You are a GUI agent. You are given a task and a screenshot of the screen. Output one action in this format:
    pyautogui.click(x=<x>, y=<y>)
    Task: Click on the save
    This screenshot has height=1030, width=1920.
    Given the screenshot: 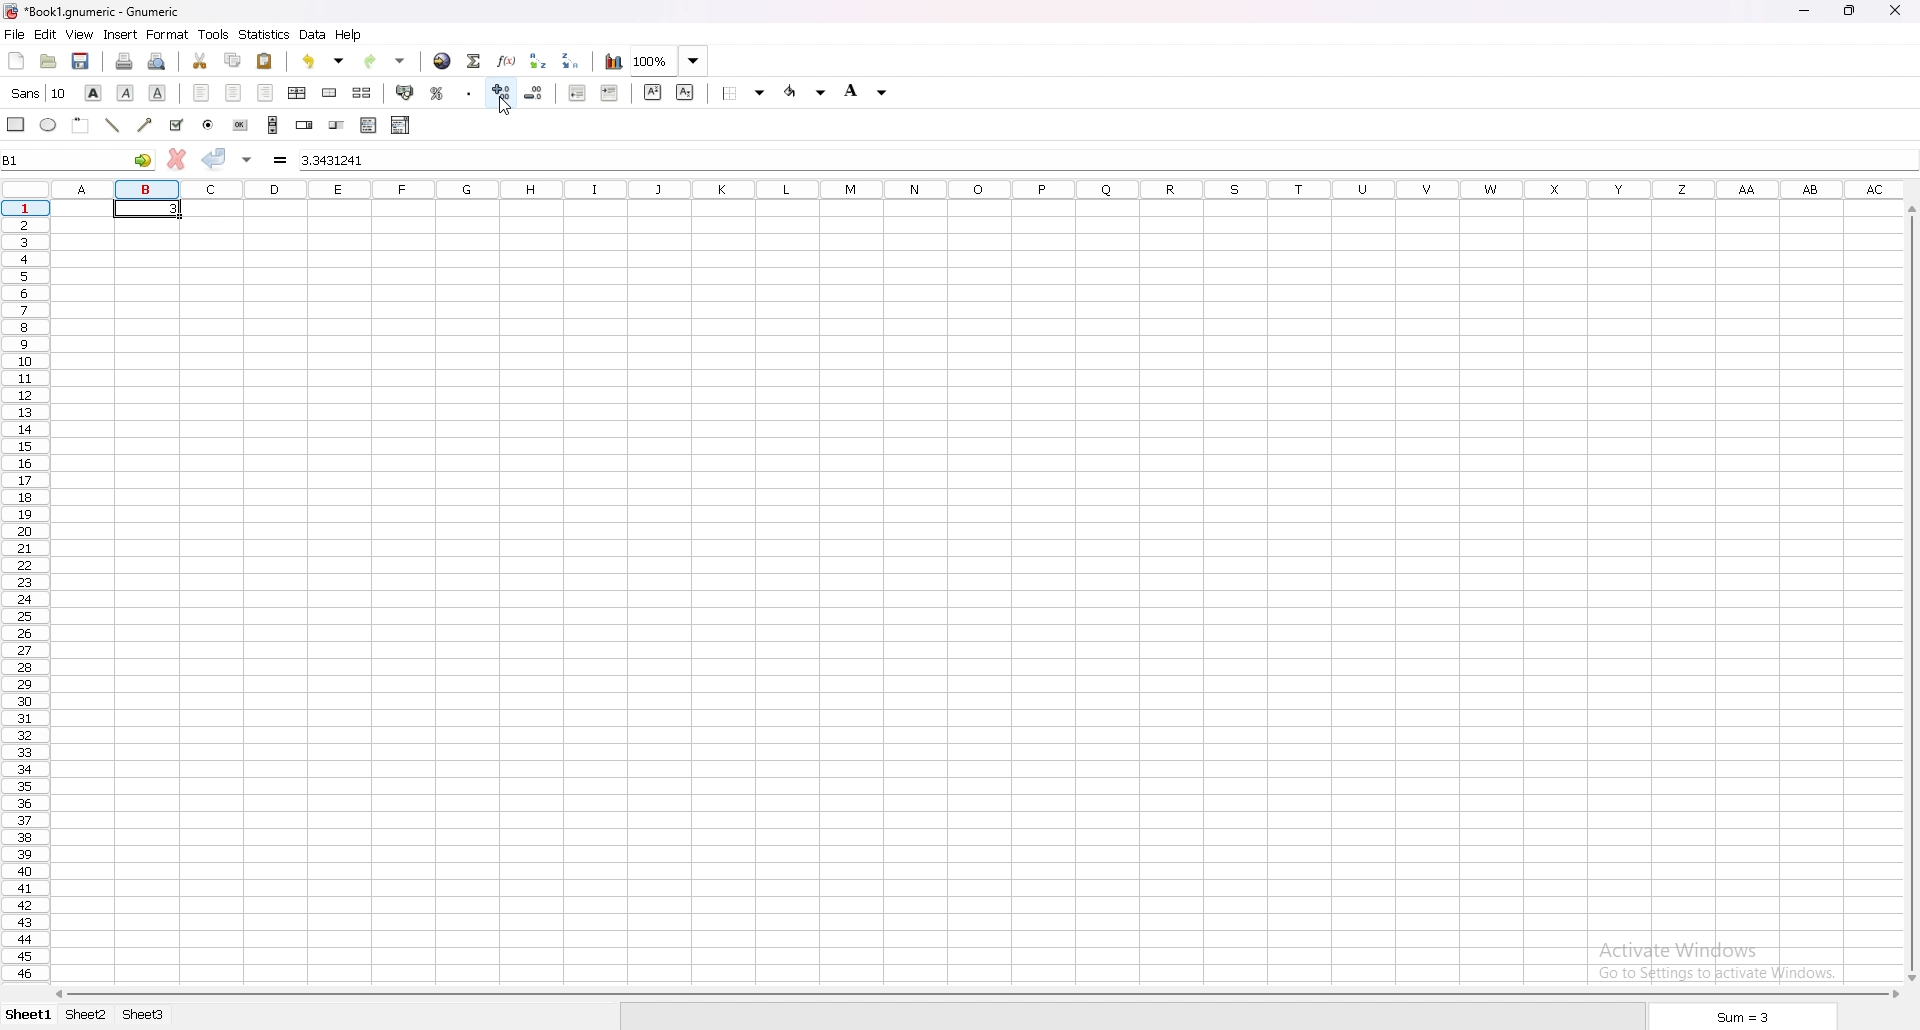 What is the action you would take?
    pyautogui.click(x=81, y=60)
    